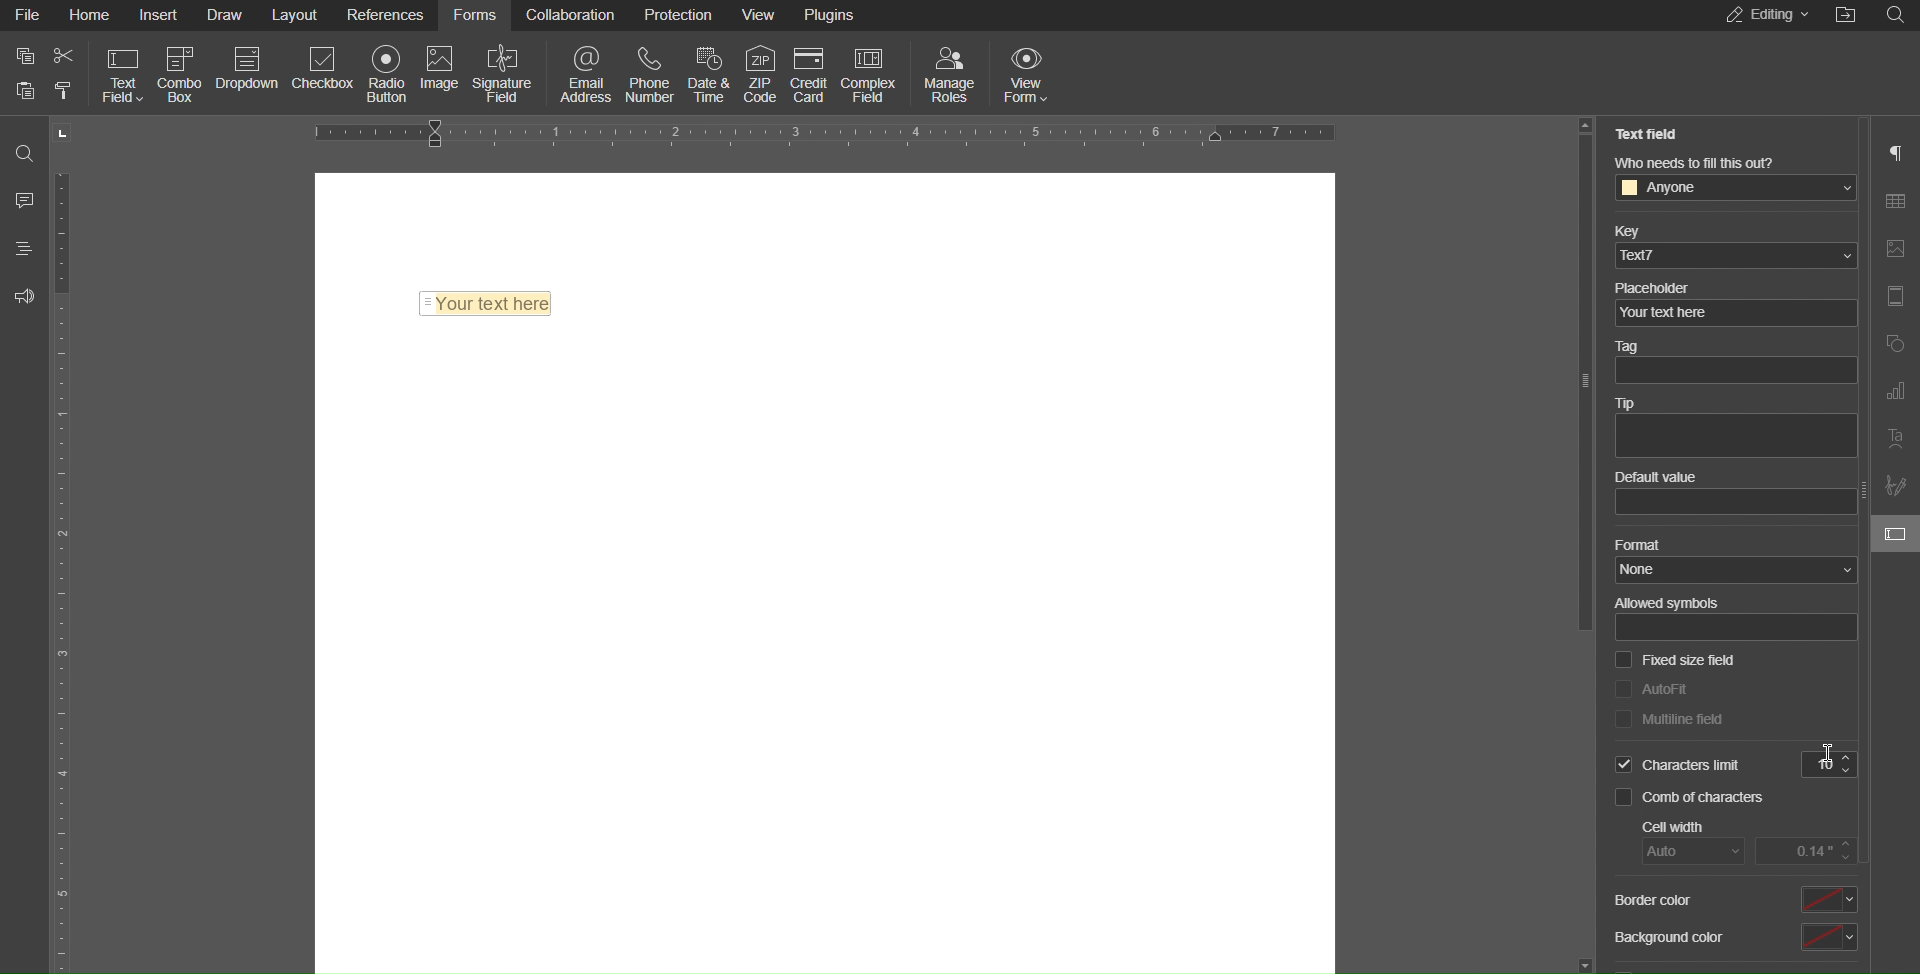 This screenshot has height=974, width=1920. I want to click on Text Field, so click(1653, 134).